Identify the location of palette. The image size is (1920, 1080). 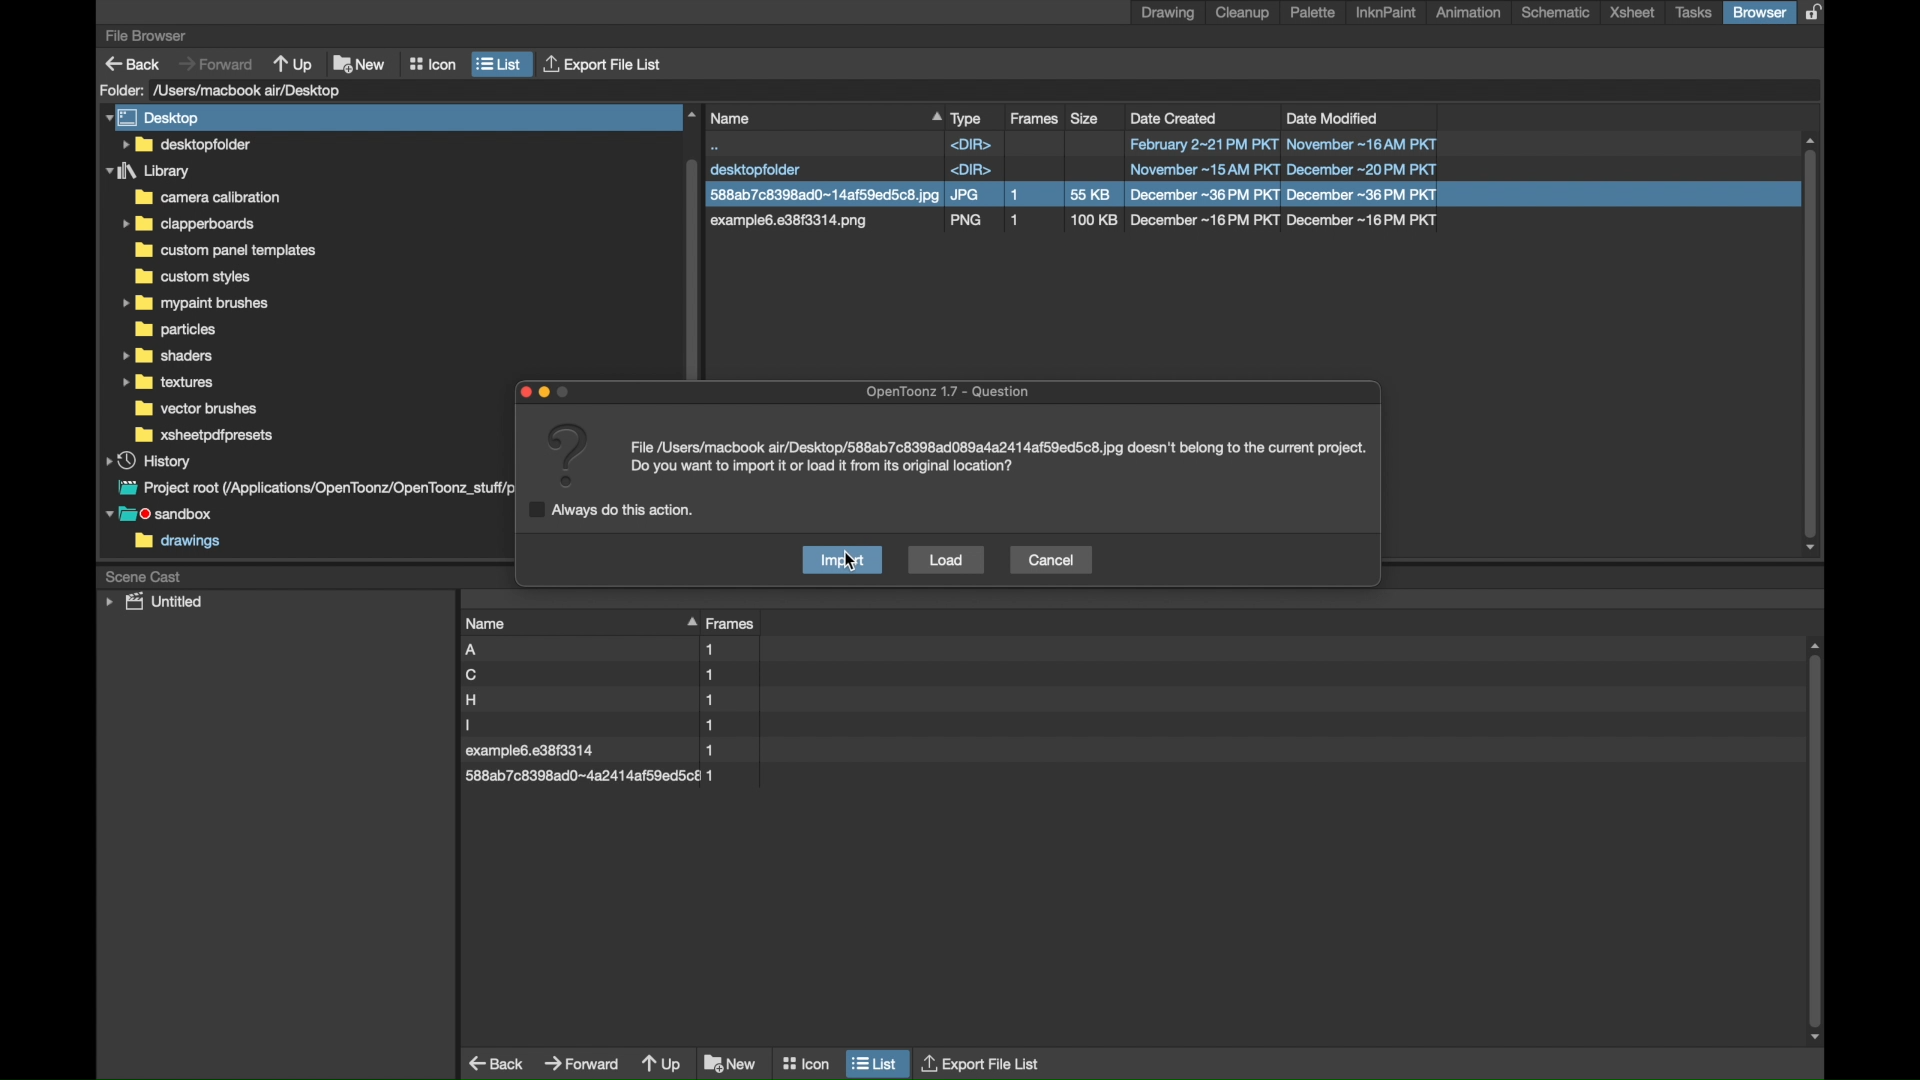
(1314, 12).